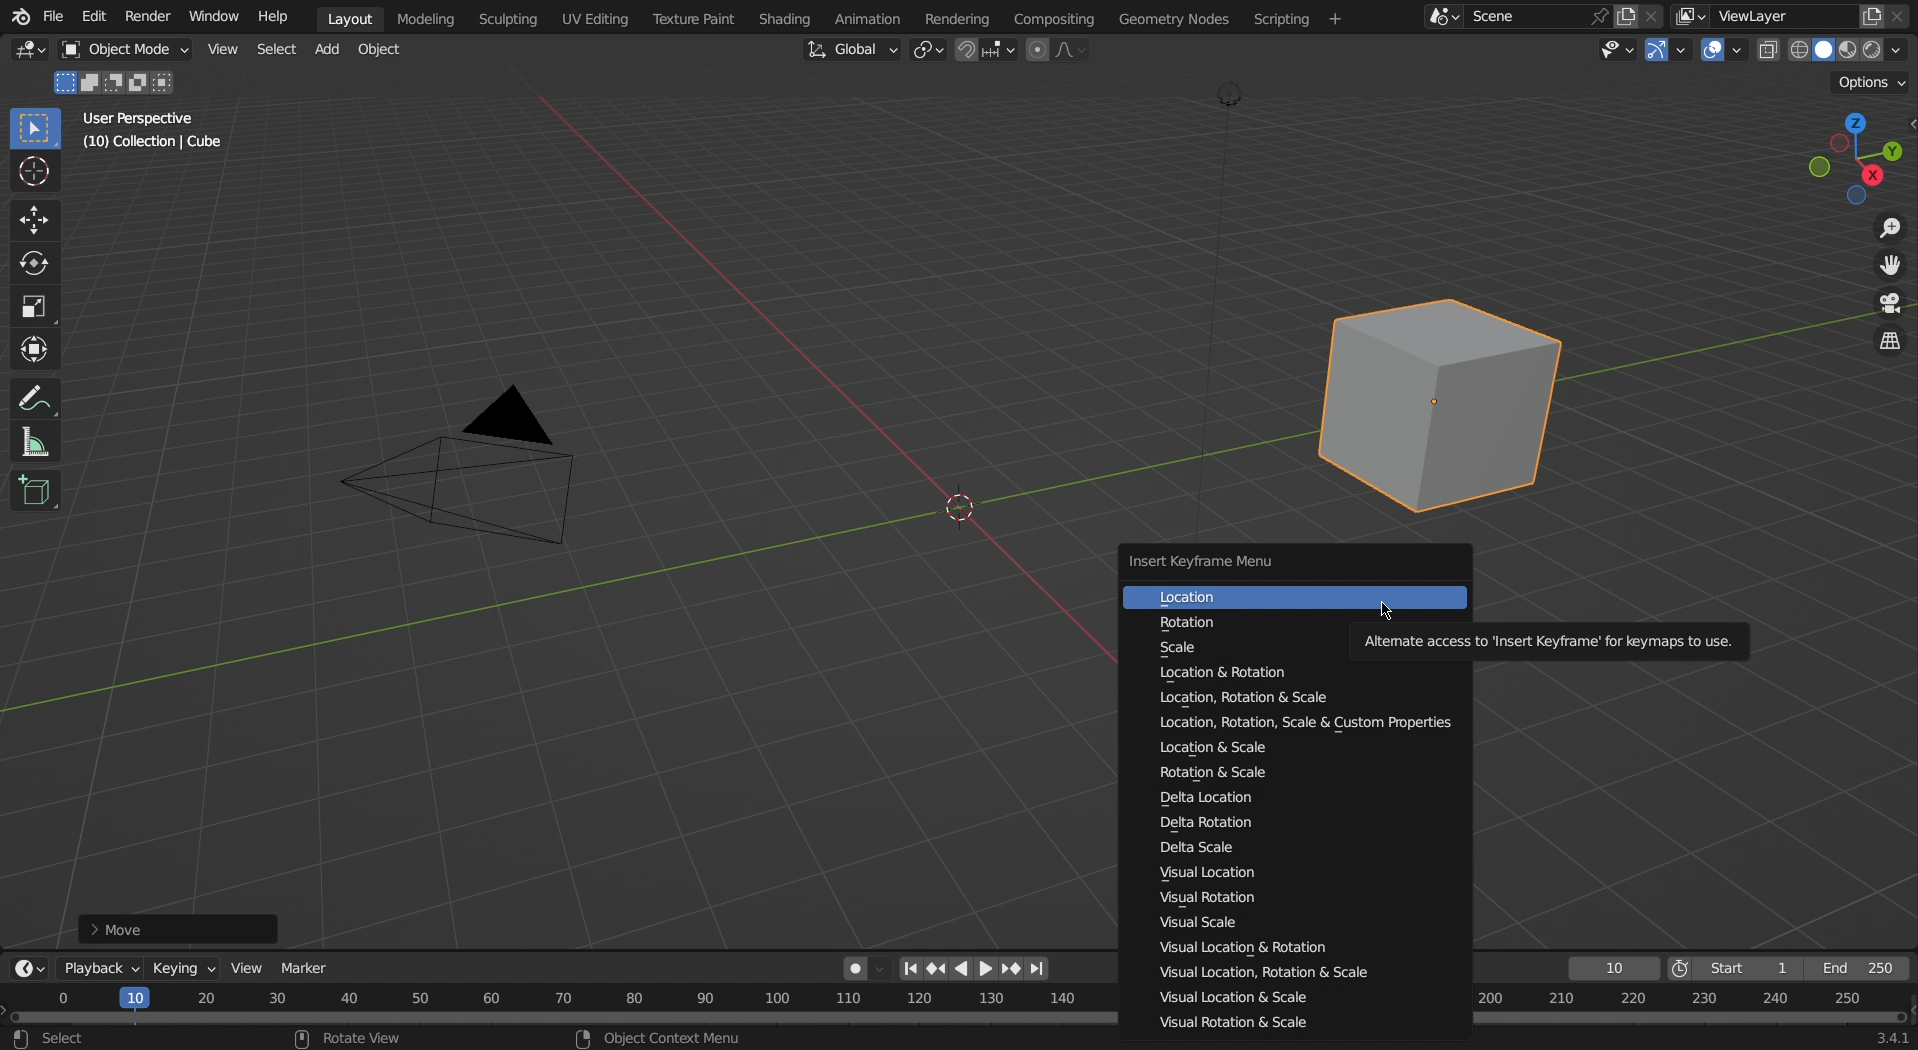 This screenshot has width=1918, height=1050. Describe the element at coordinates (861, 965) in the screenshot. I see `Auto  Keying` at that location.